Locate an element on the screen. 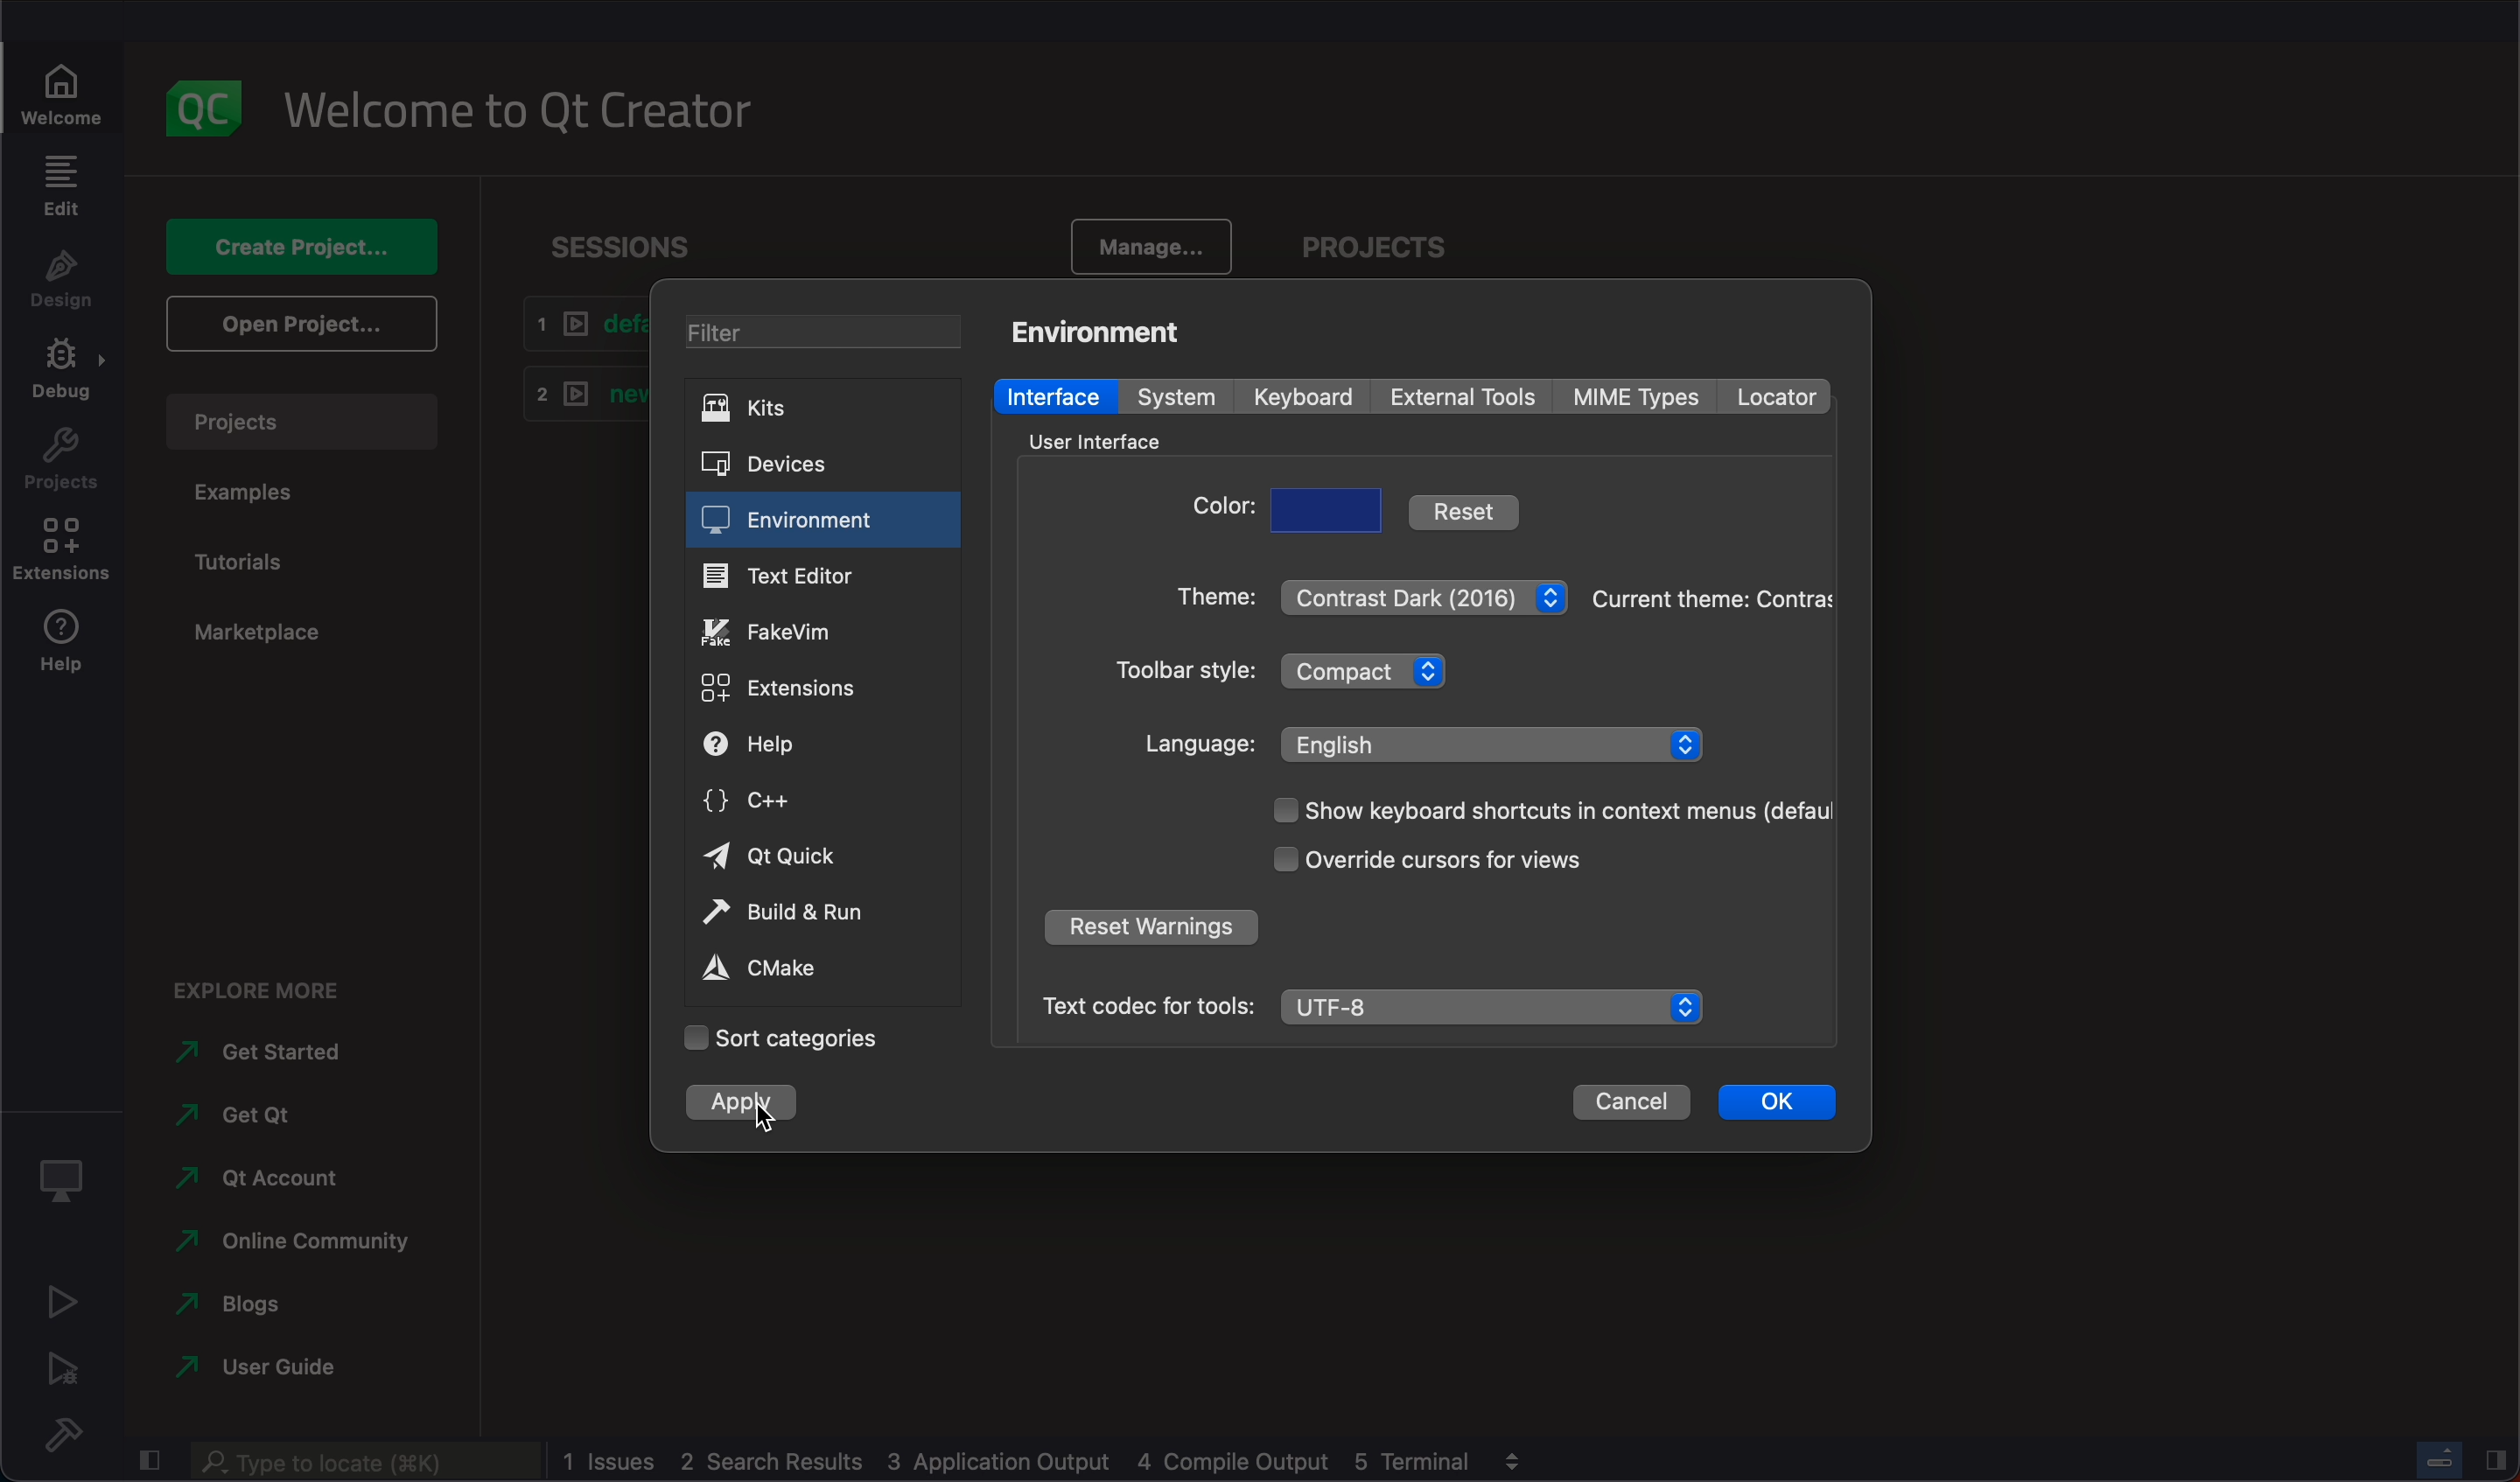 The image size is (2520, 1482). tutorials is located at coordinates (256, 555).